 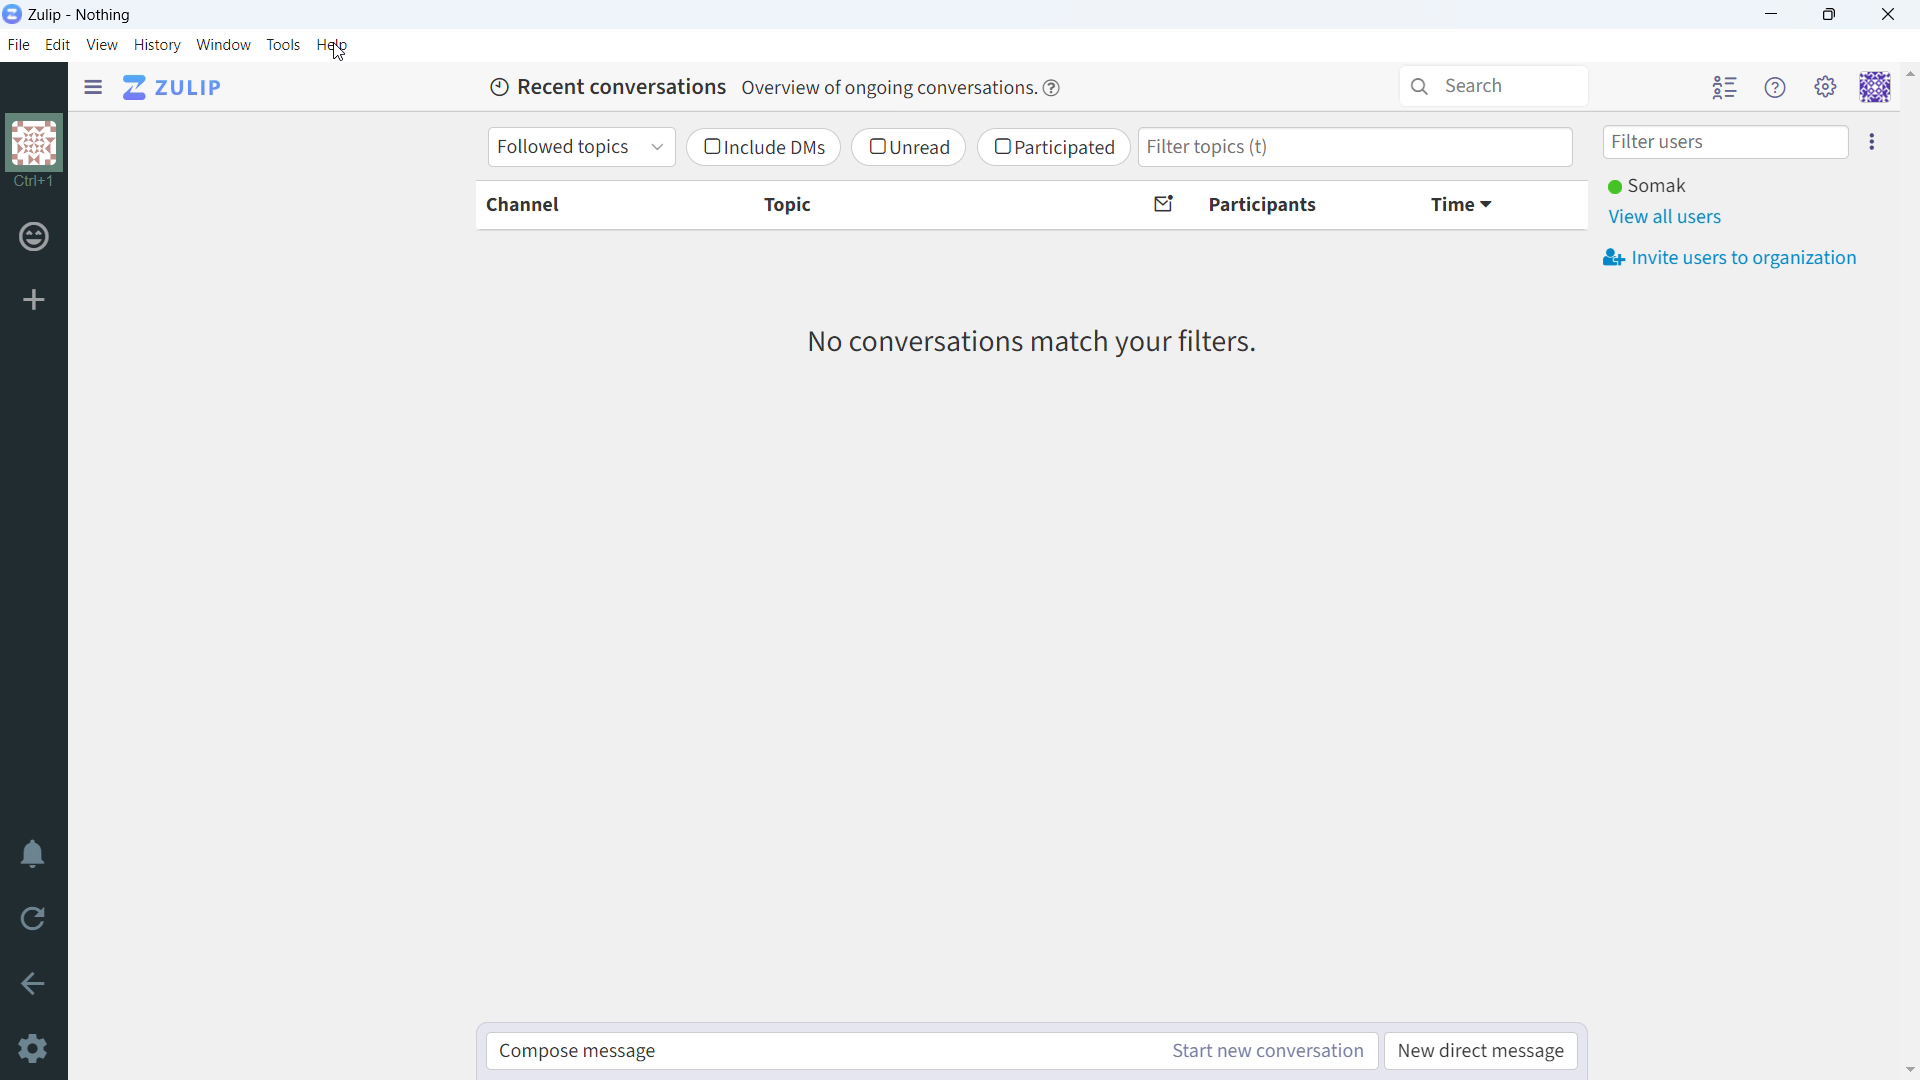 What do you see at coordinates (1725, 86) in the screenshot?
I see `show user list` at bounding box center [1725, 86].